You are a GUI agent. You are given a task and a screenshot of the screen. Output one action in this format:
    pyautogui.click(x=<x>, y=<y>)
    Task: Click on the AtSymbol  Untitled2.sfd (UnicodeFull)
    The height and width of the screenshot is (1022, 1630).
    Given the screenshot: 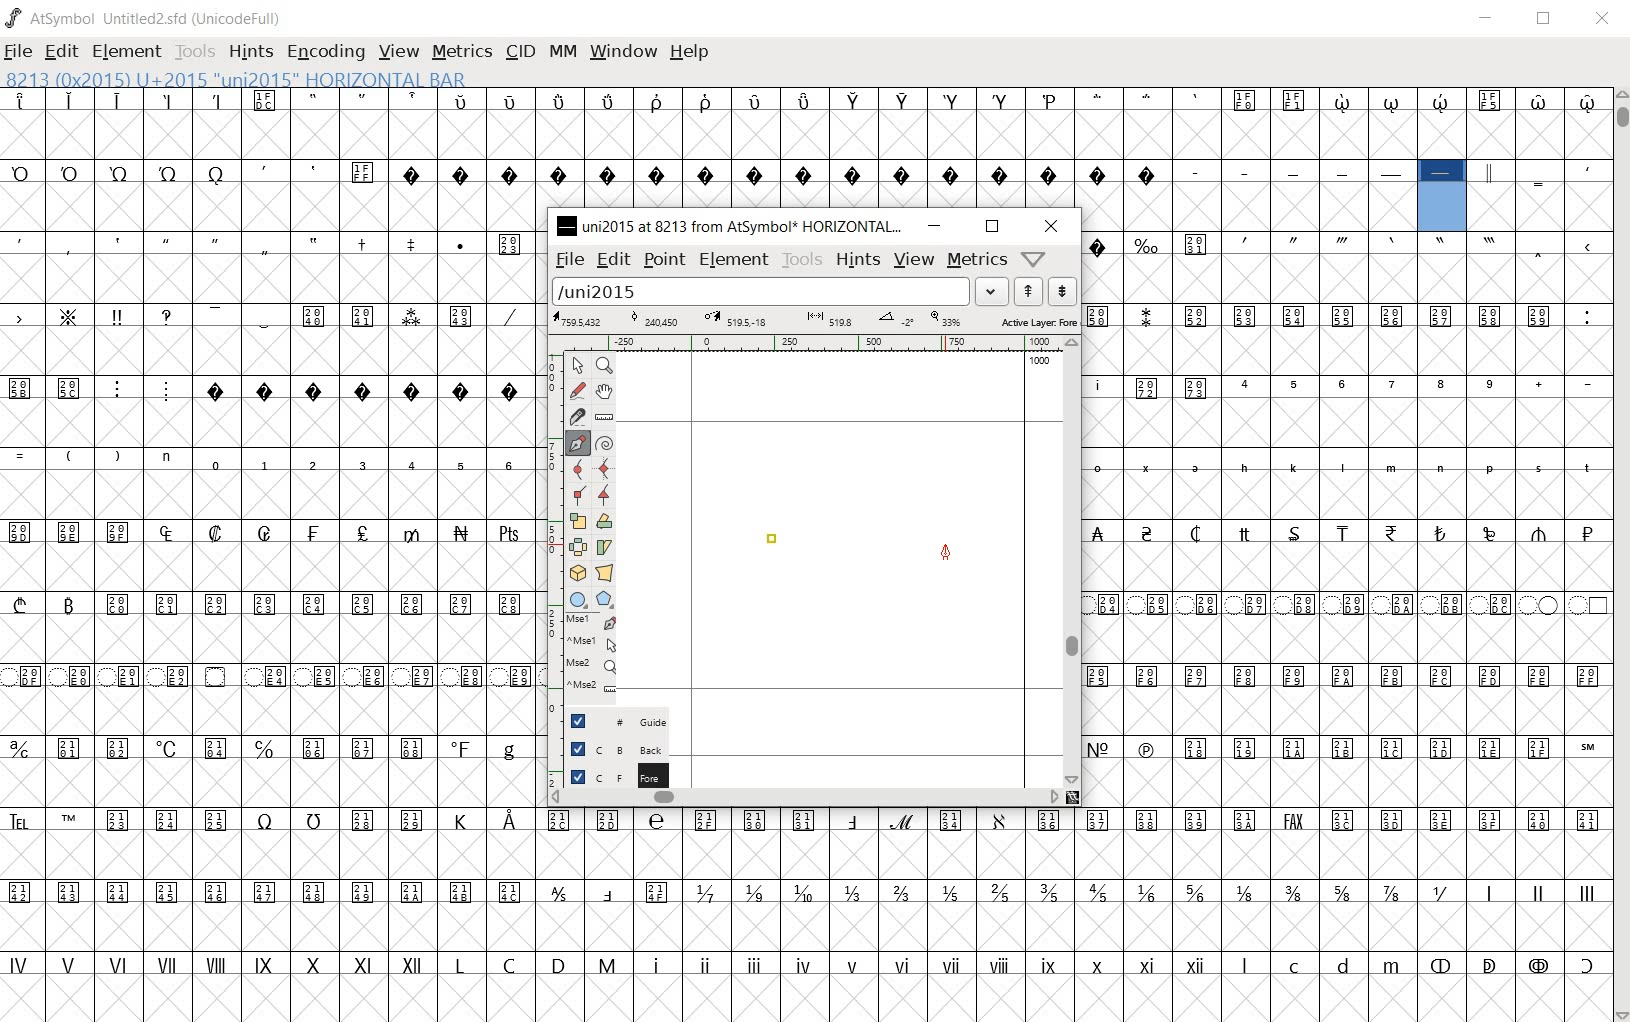 What is the action you would take?
    pyautogui.click(x=145, y=18)
    